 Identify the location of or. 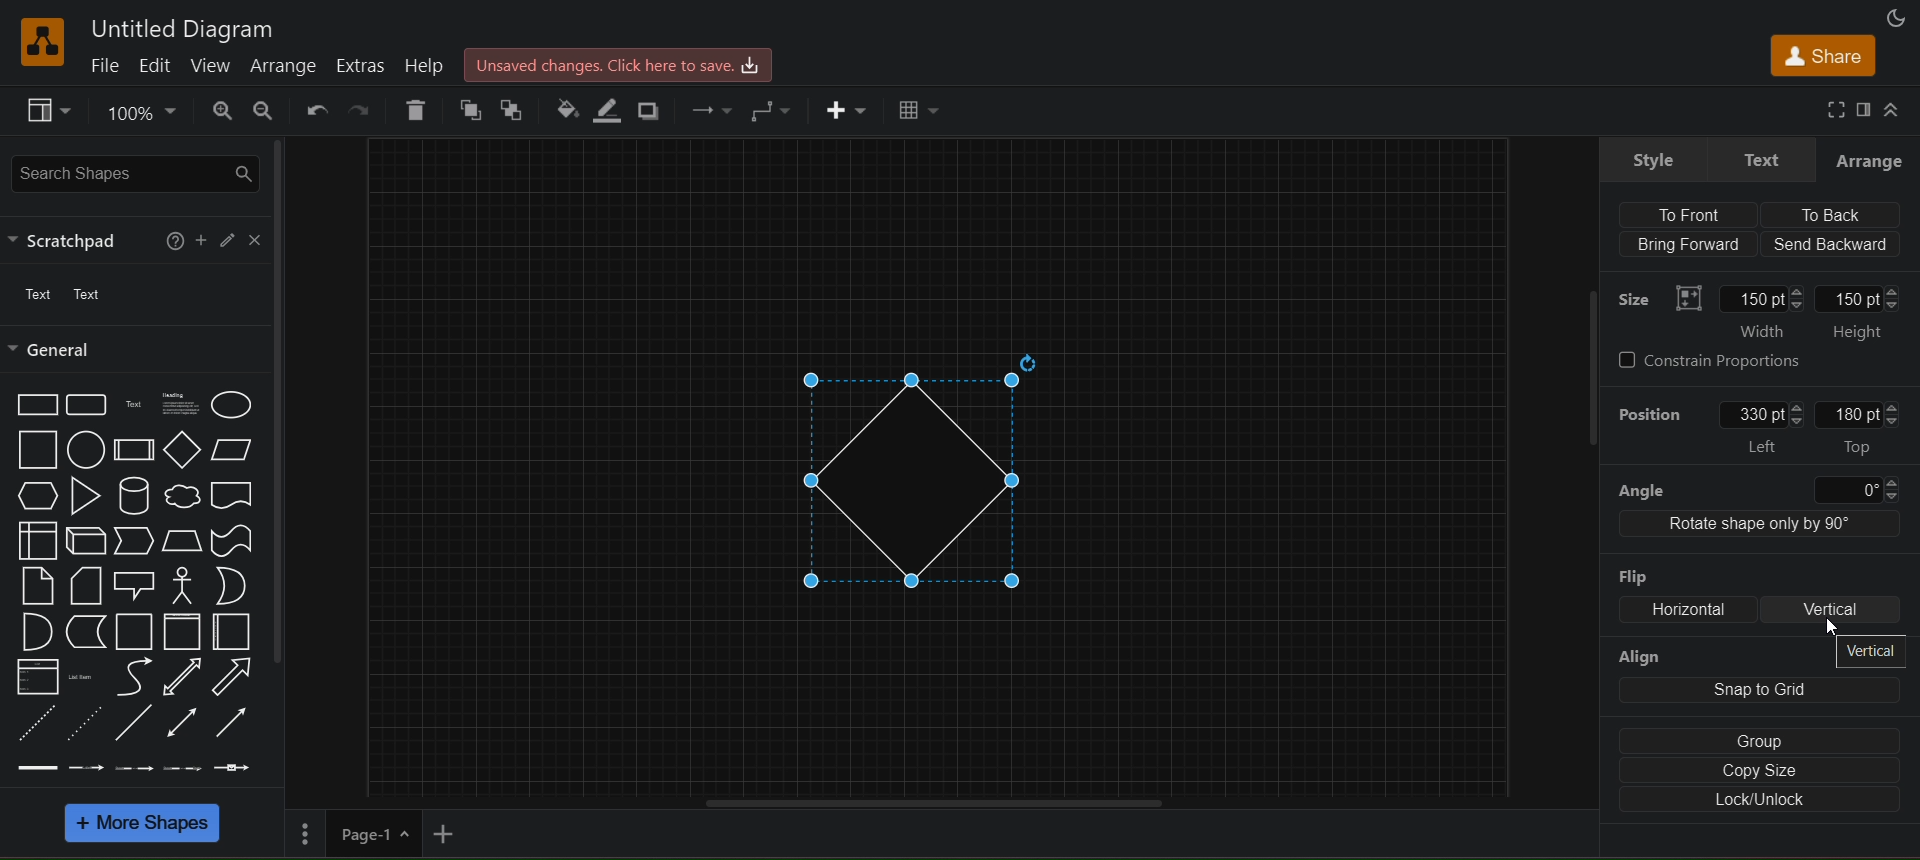
(230, 584).